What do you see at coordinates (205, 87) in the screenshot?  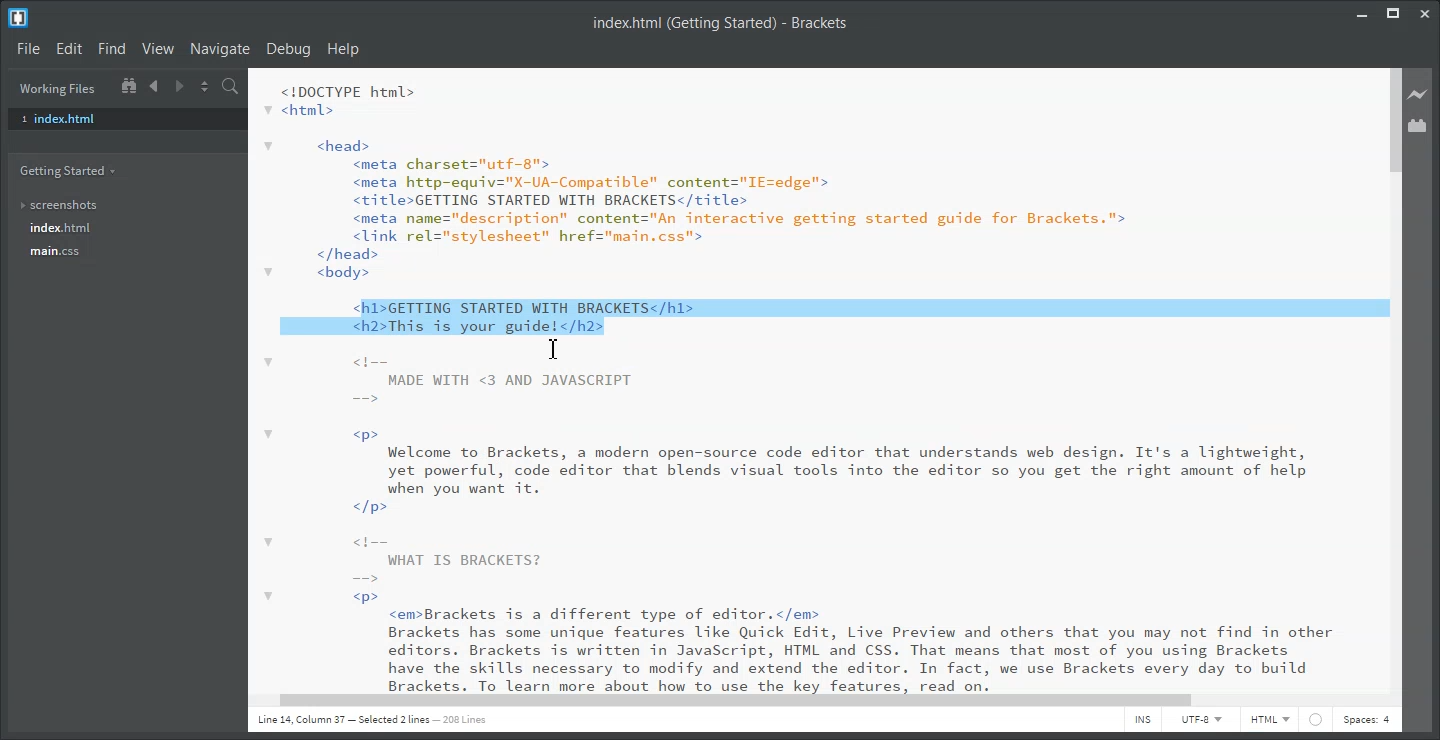 I see `Split the editor Vertically or Horizontally` at bounding box center [205, 87].